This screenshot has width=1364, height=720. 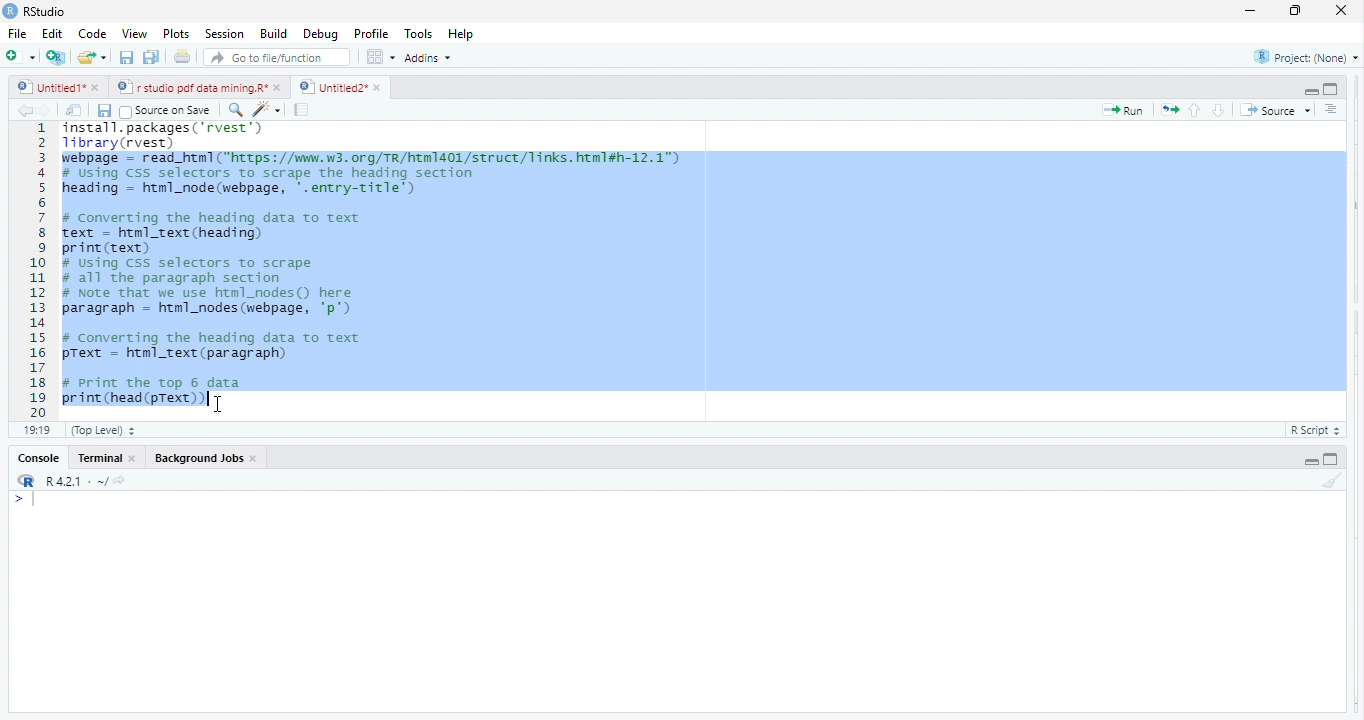 I want to click on typing cursor, so click(x=29, y=501).